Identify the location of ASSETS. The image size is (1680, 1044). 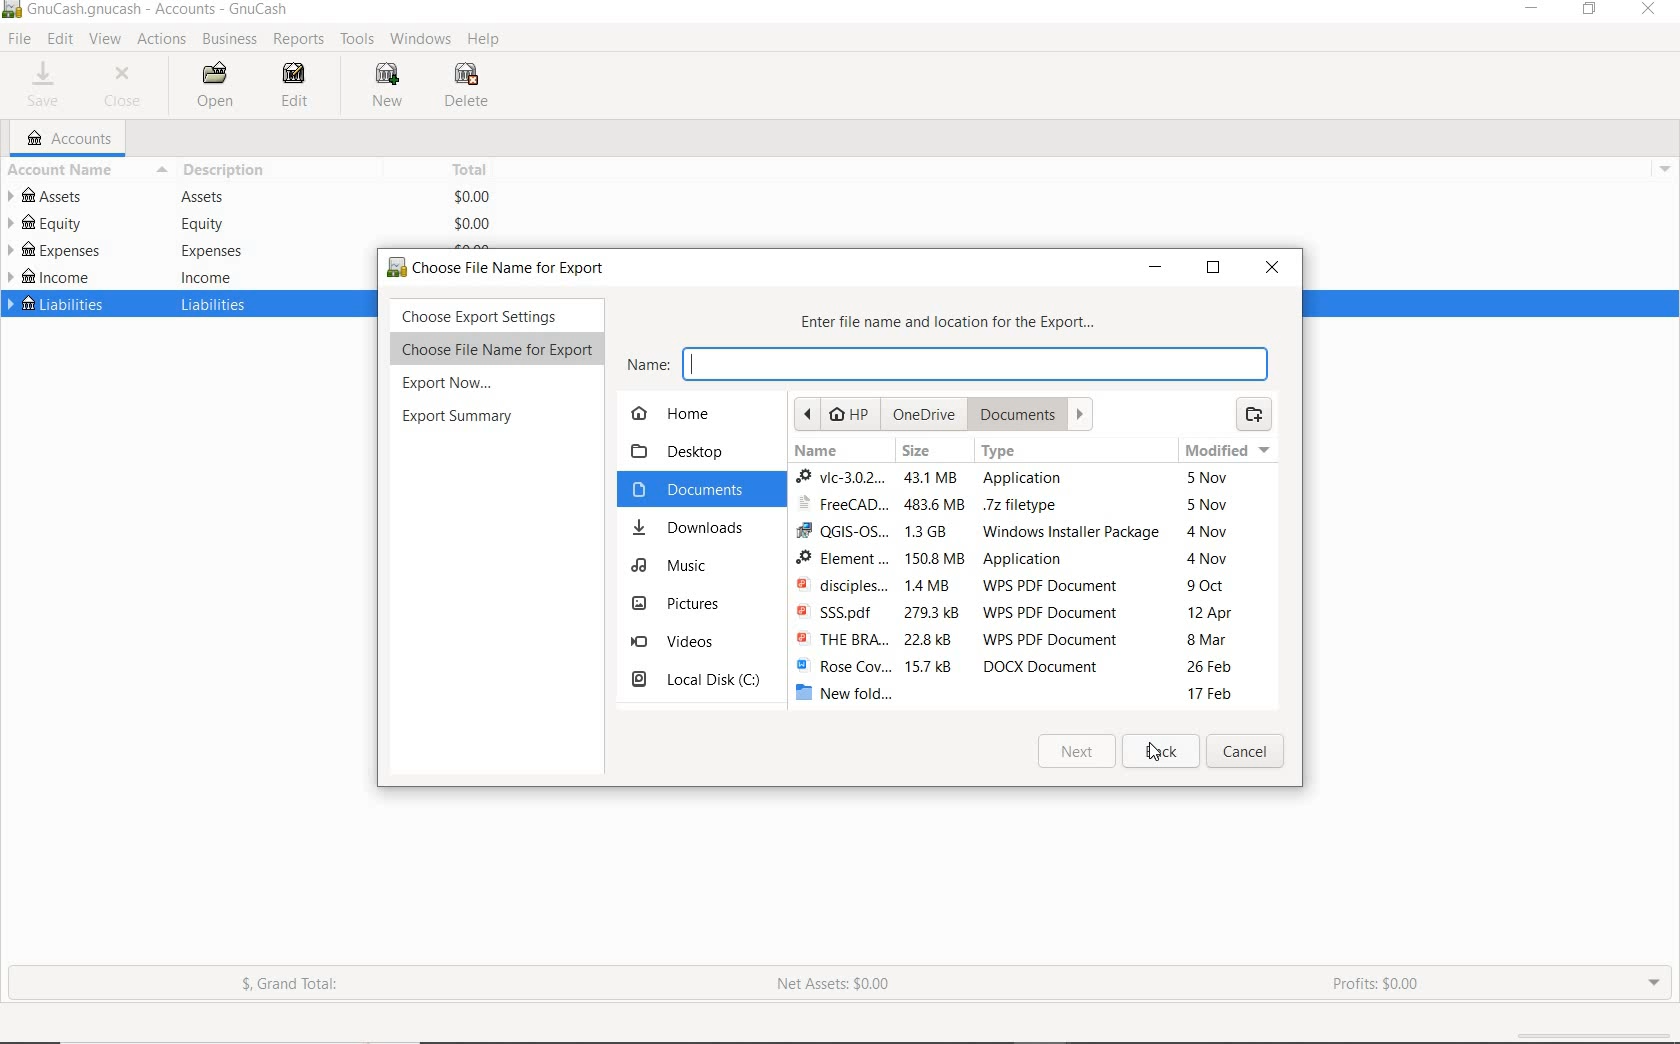
(51, 195).